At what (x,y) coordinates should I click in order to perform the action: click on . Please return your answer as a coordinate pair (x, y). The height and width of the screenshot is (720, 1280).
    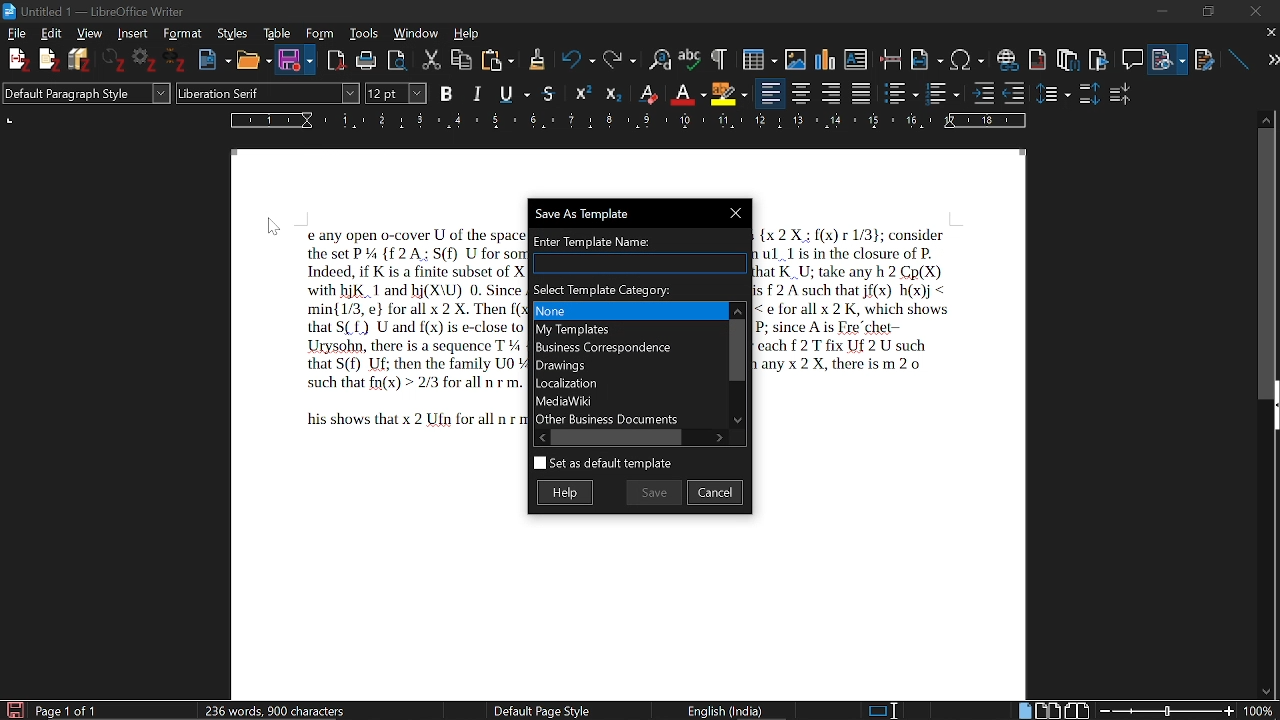
    Looking at the image, I should click on (116, 61).